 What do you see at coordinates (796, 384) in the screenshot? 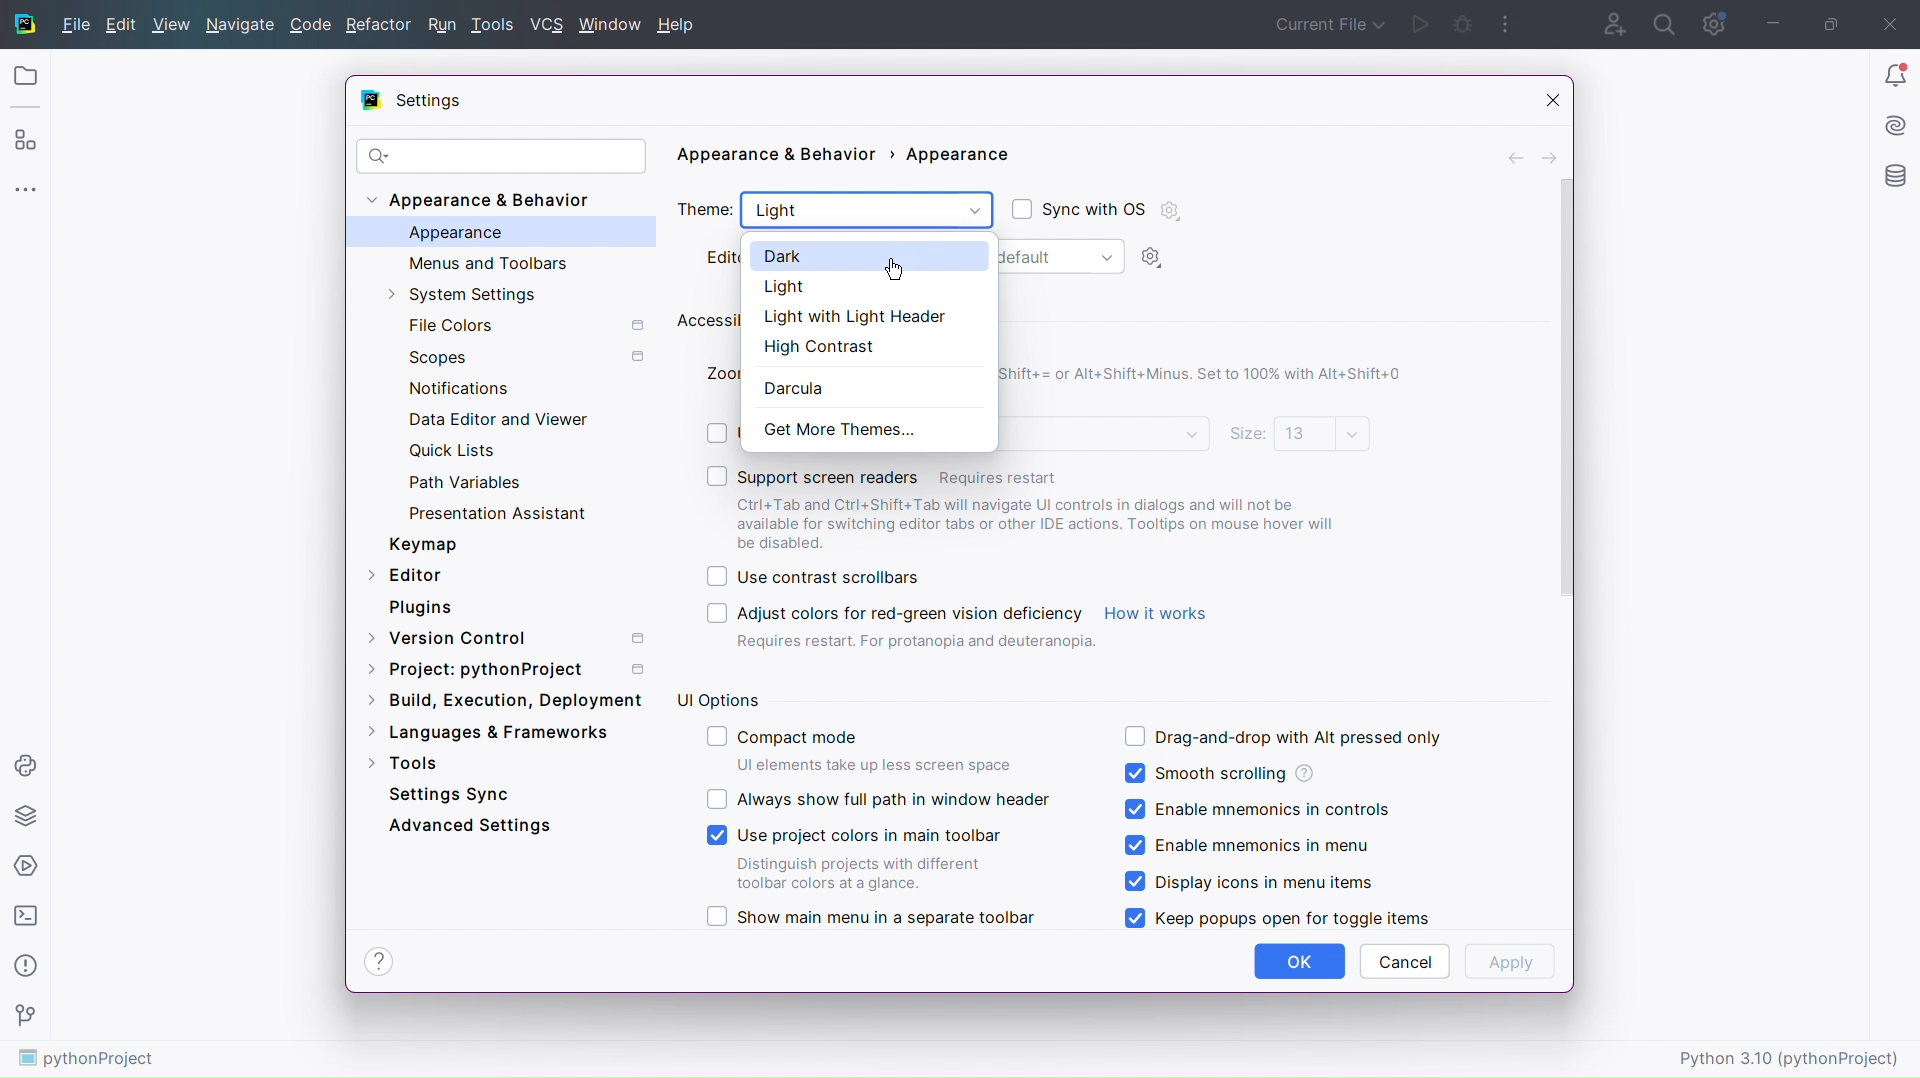
I see `Dracula` at bounding box center [796, 384].